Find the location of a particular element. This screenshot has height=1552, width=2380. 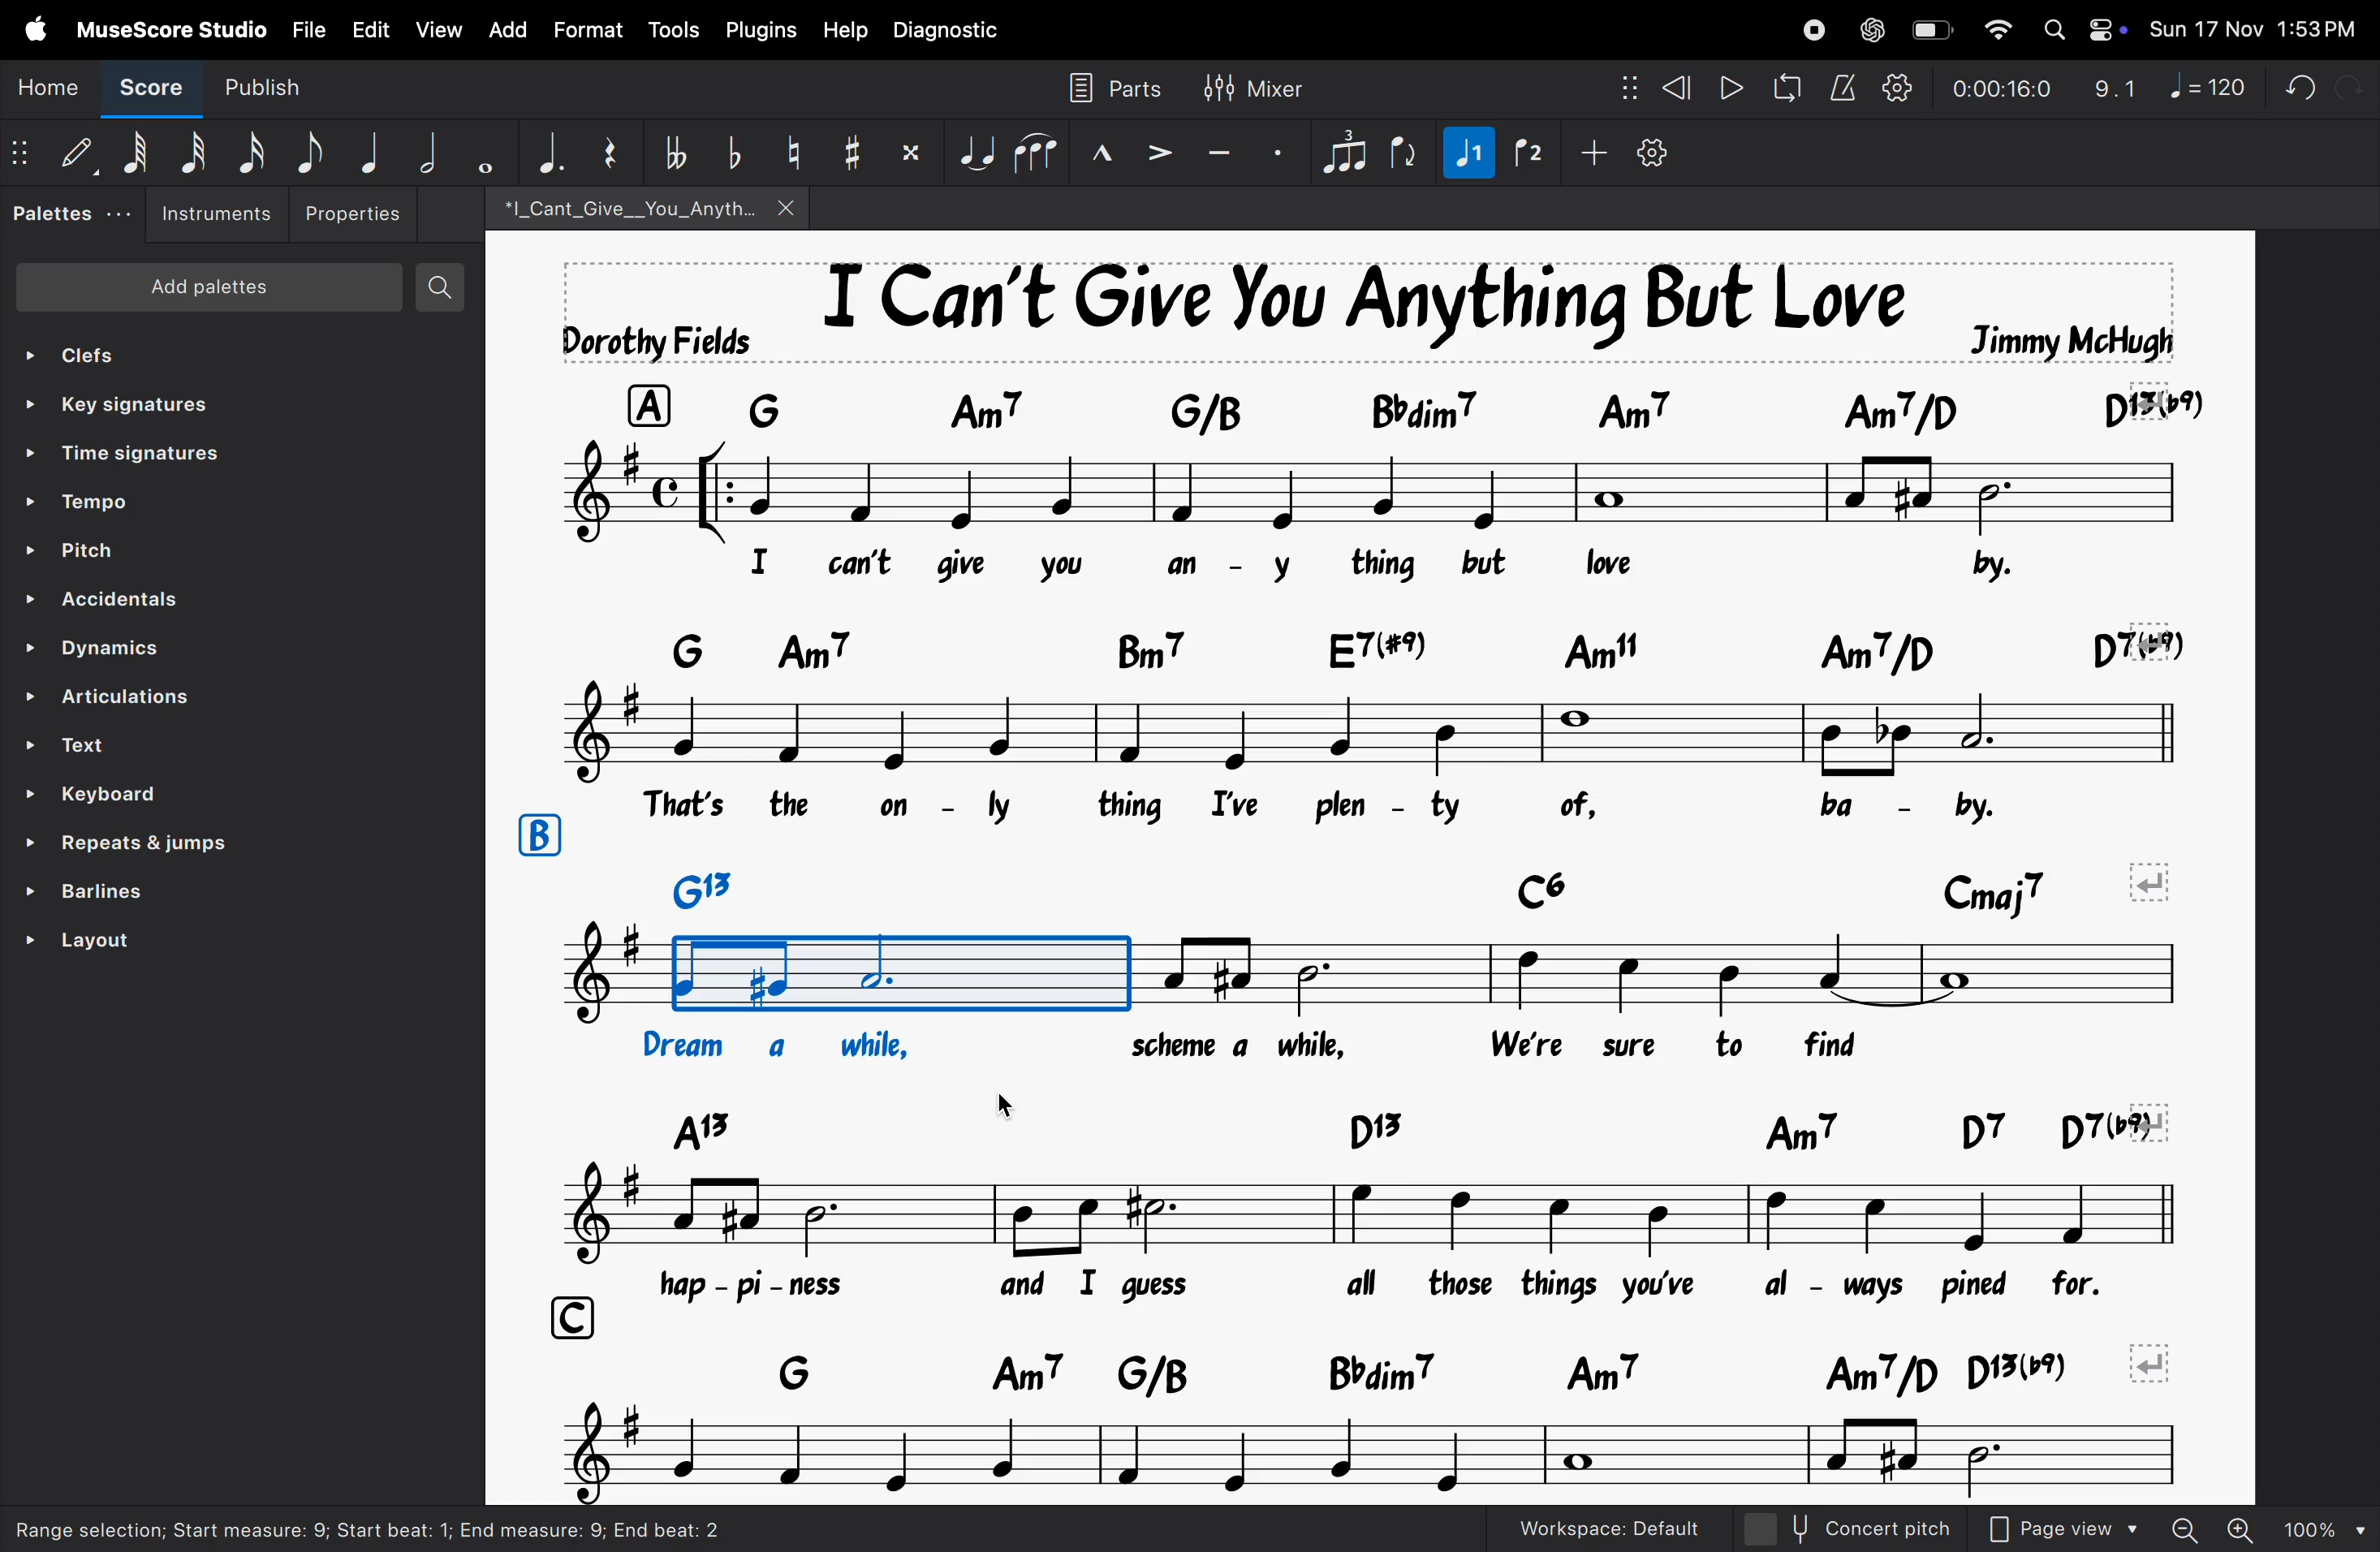

tuplet is located at coordinates (1348, 149).